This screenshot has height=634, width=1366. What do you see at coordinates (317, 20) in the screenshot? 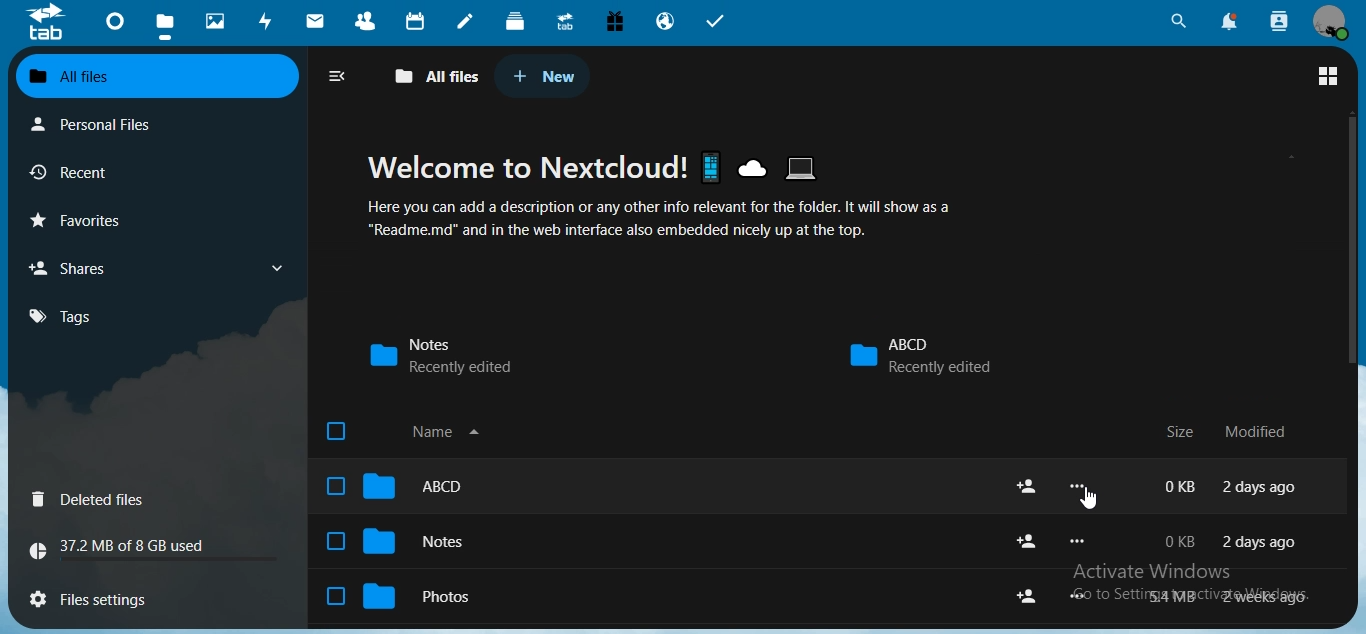
I see `mail` at bounding box center [317, 20].